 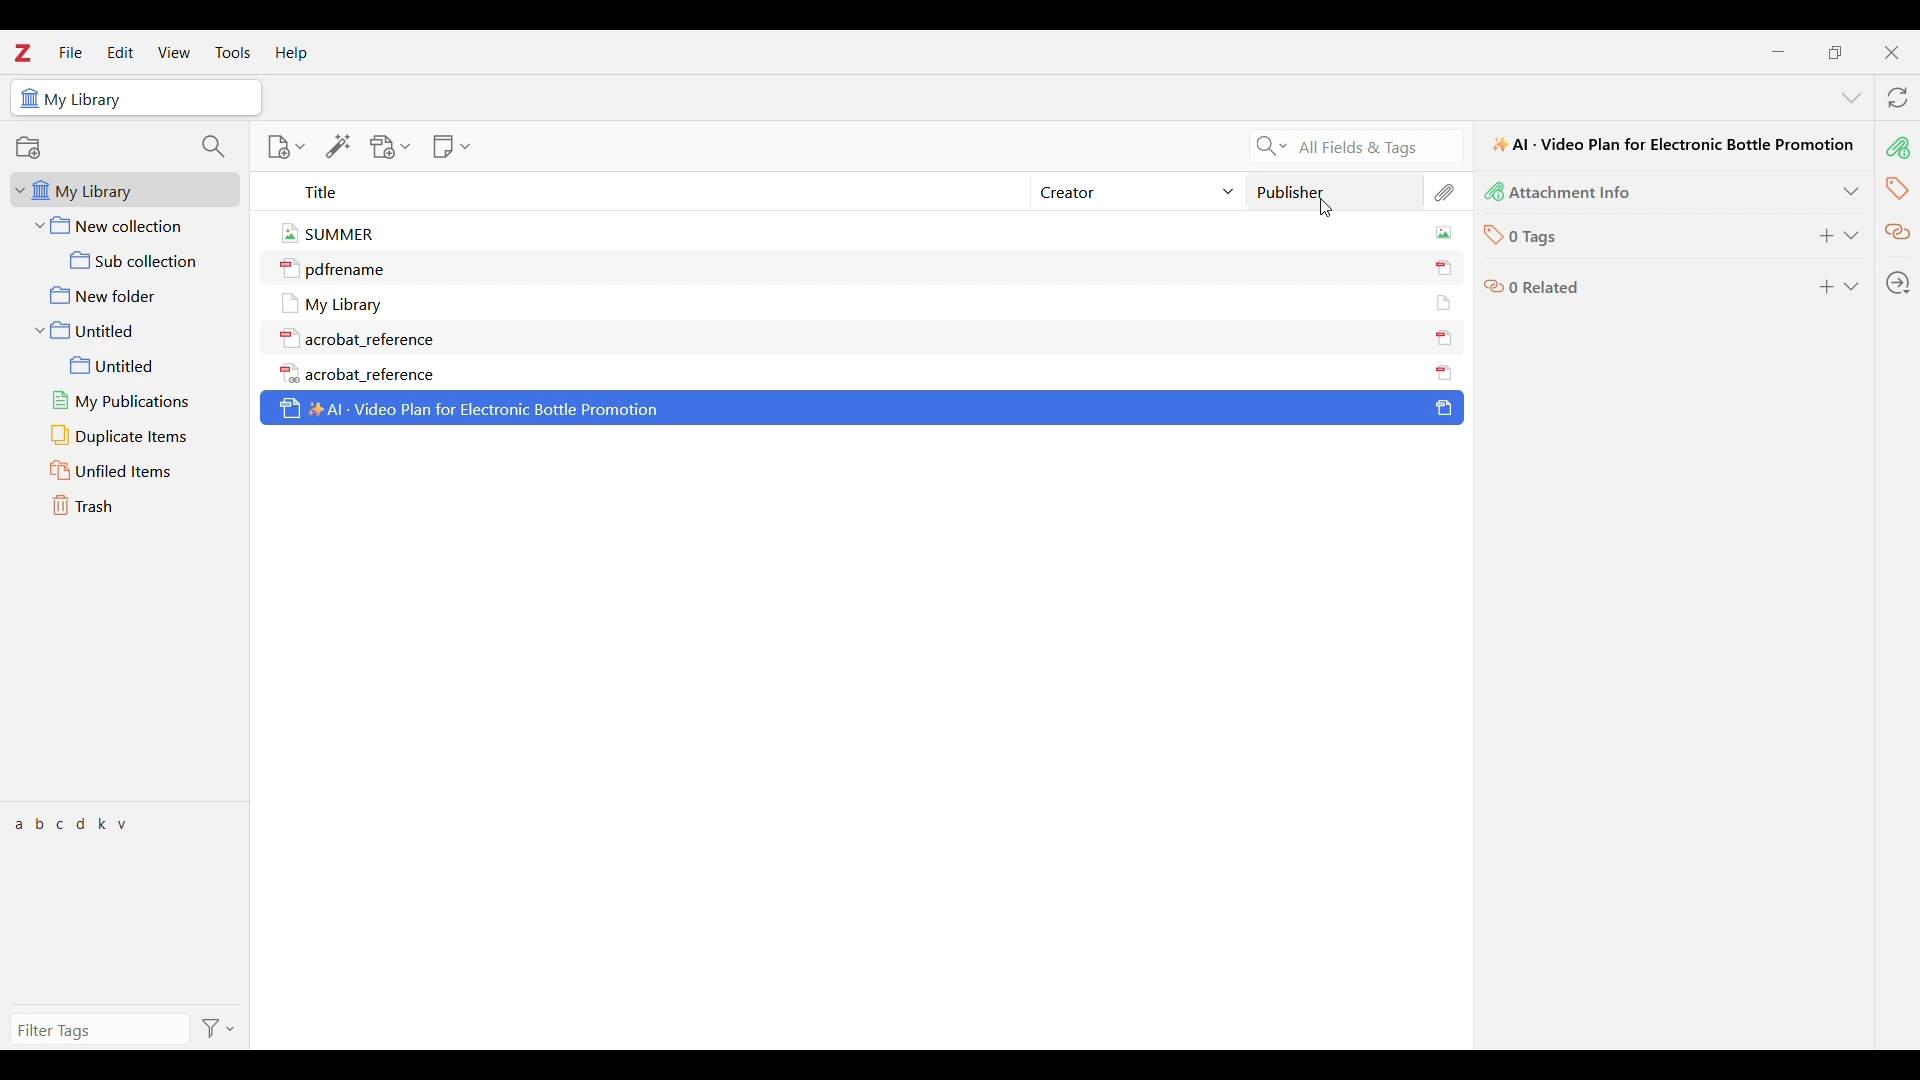 What do you see at coordinates (174, 52) in the screenshot?
I see `View menu` at bounding box center [174, 52].